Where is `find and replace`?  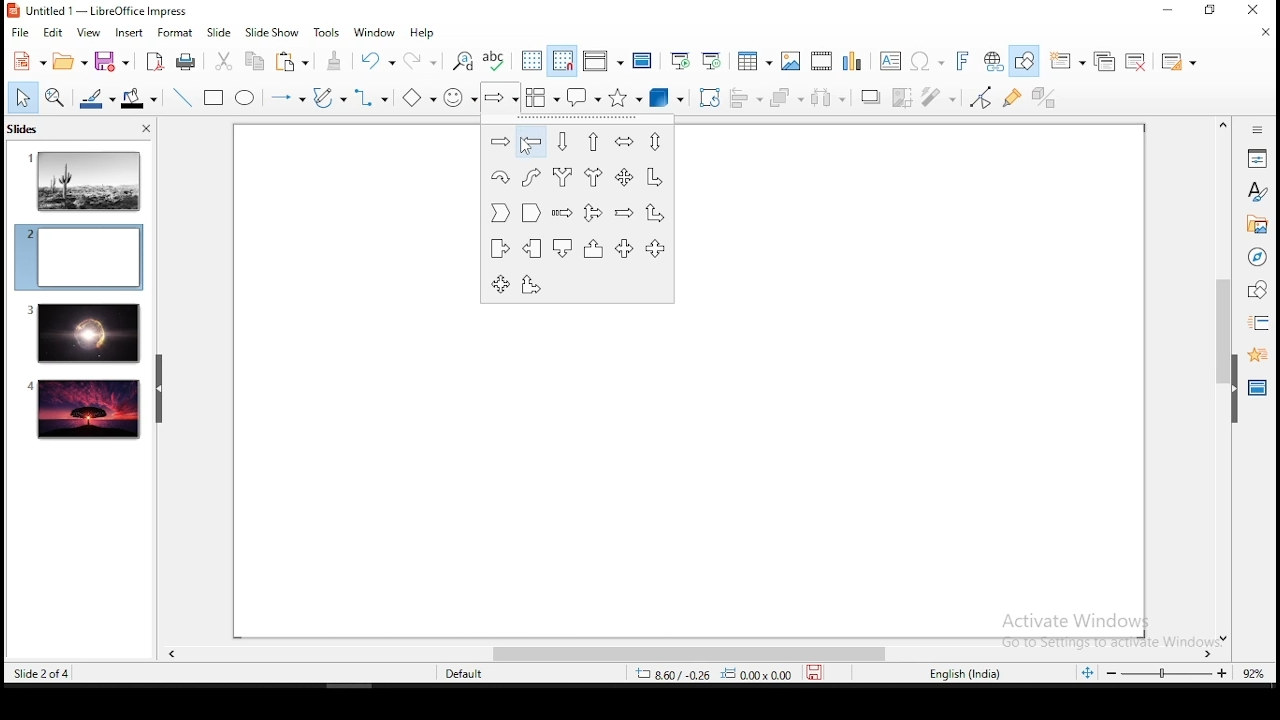
find and replace is located at coordinates (463, 59).